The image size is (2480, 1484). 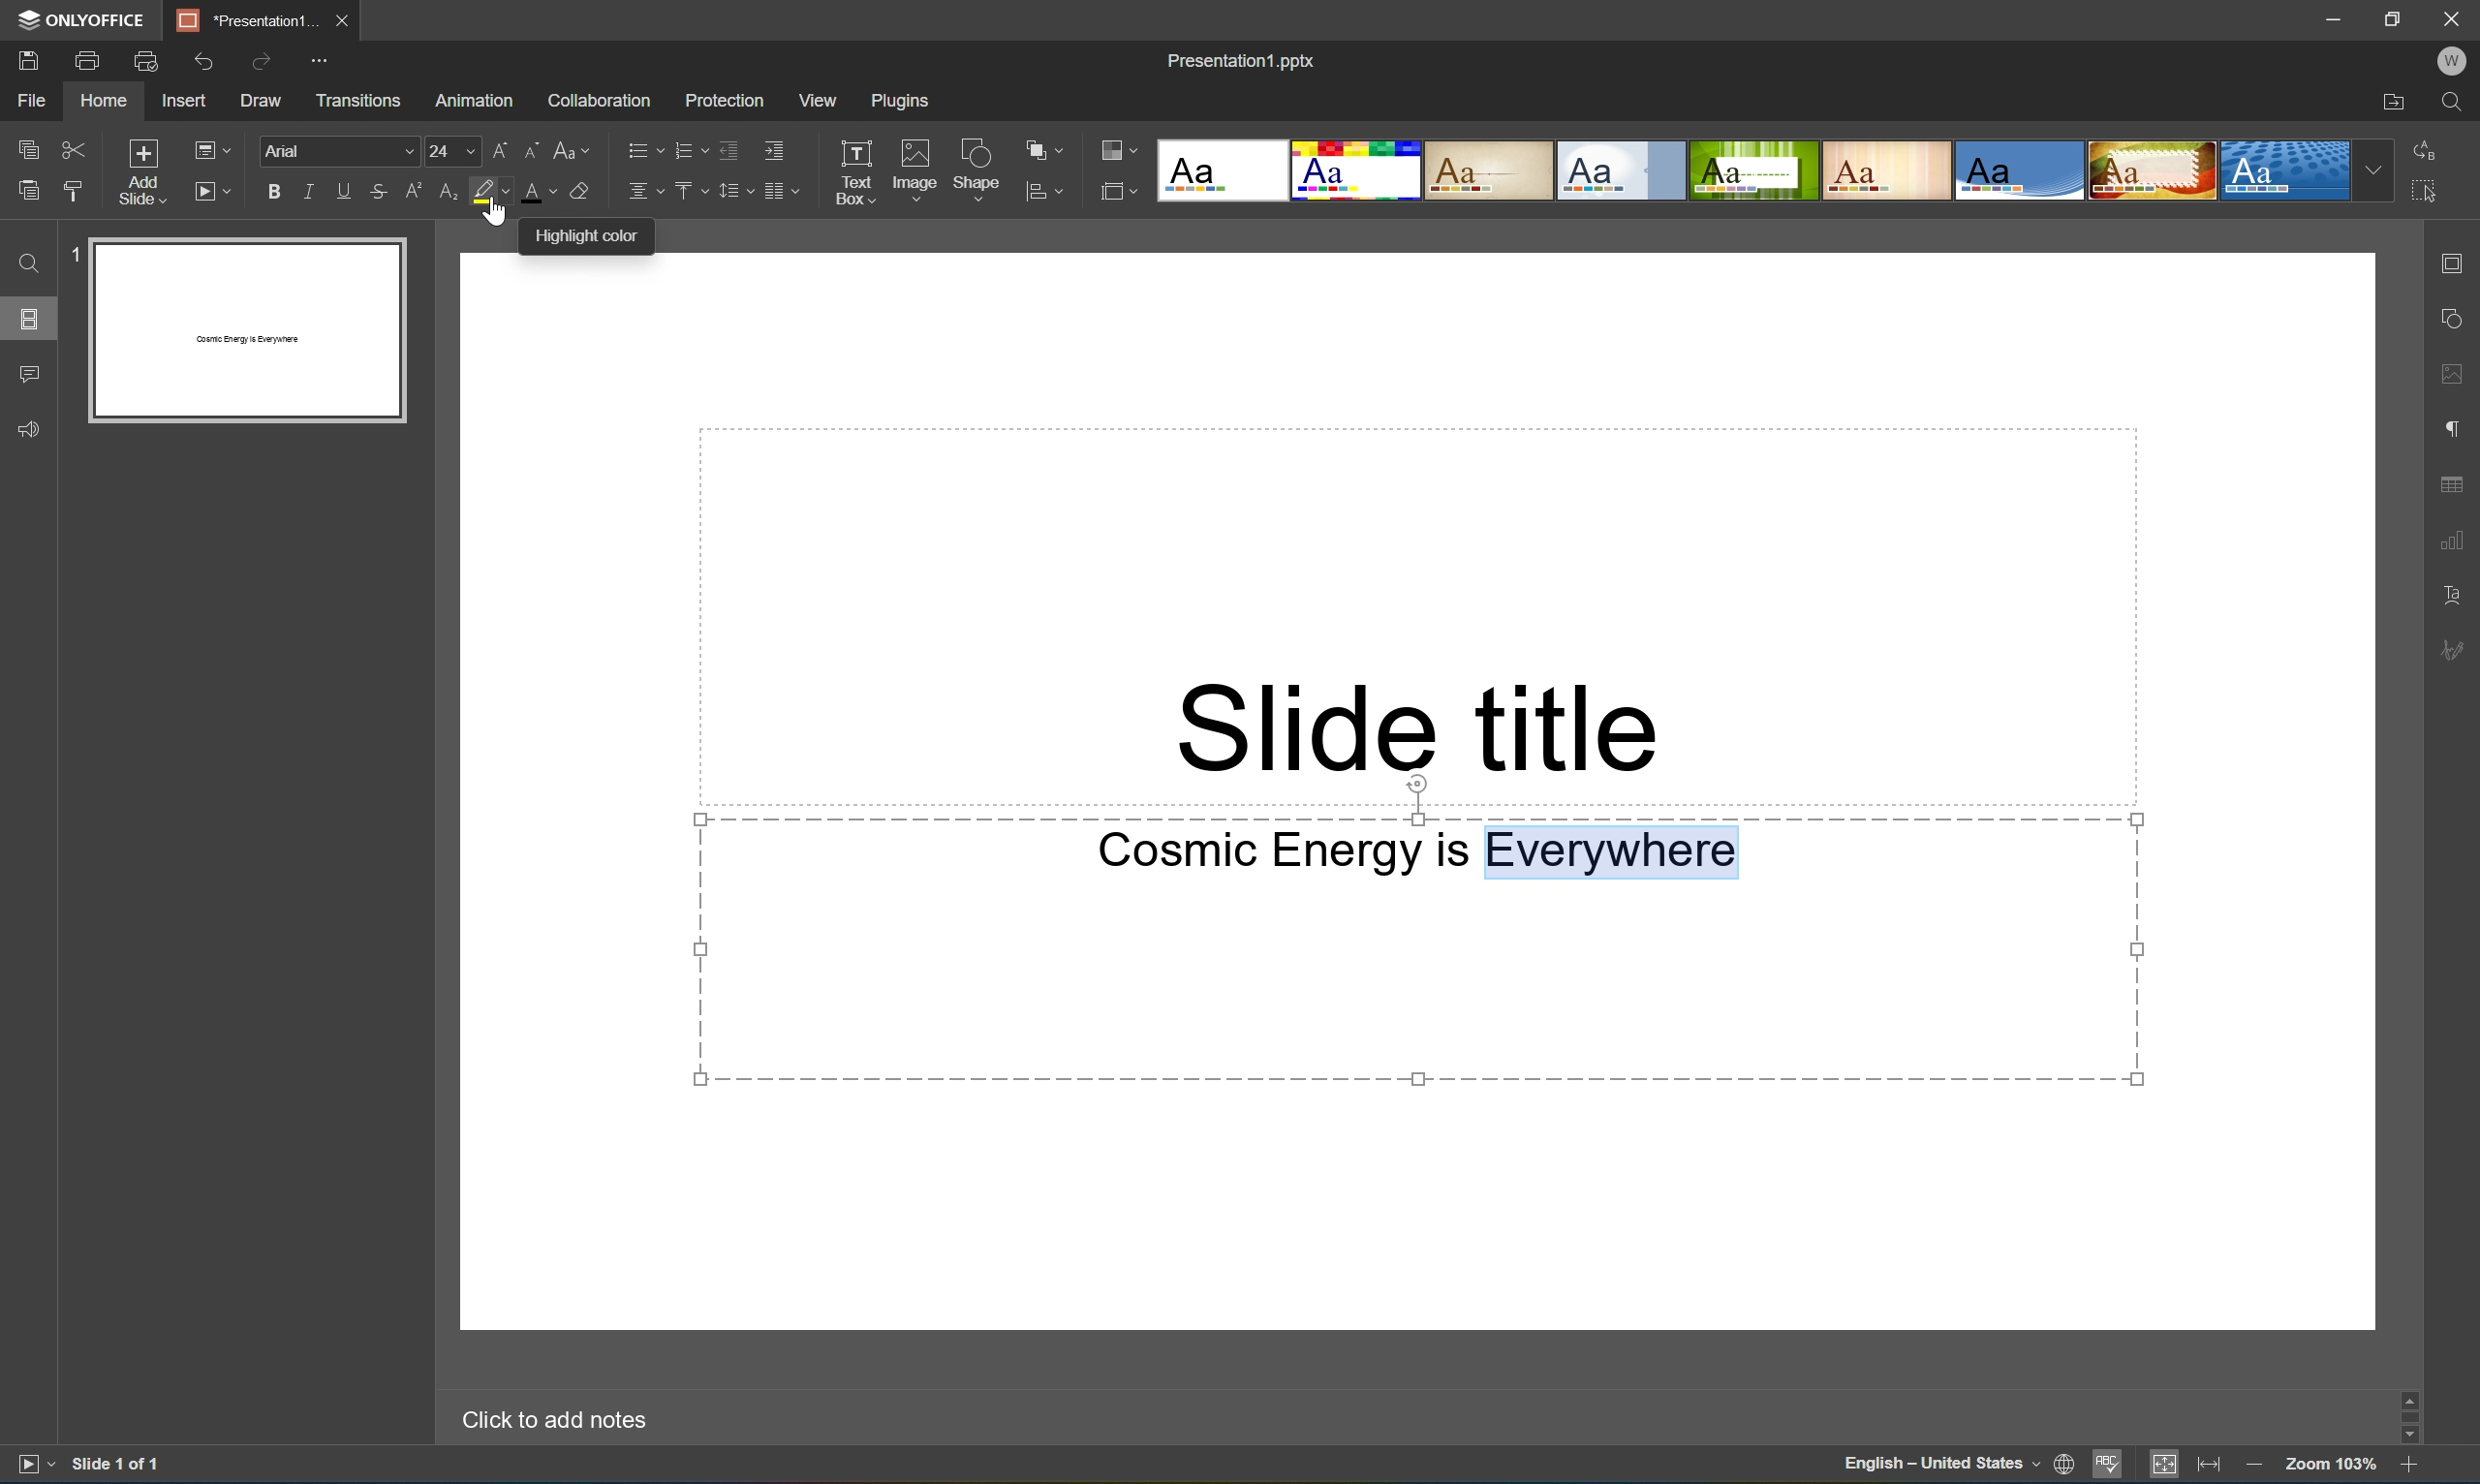 I want to click on Superscript, so click(x=411, y=188).